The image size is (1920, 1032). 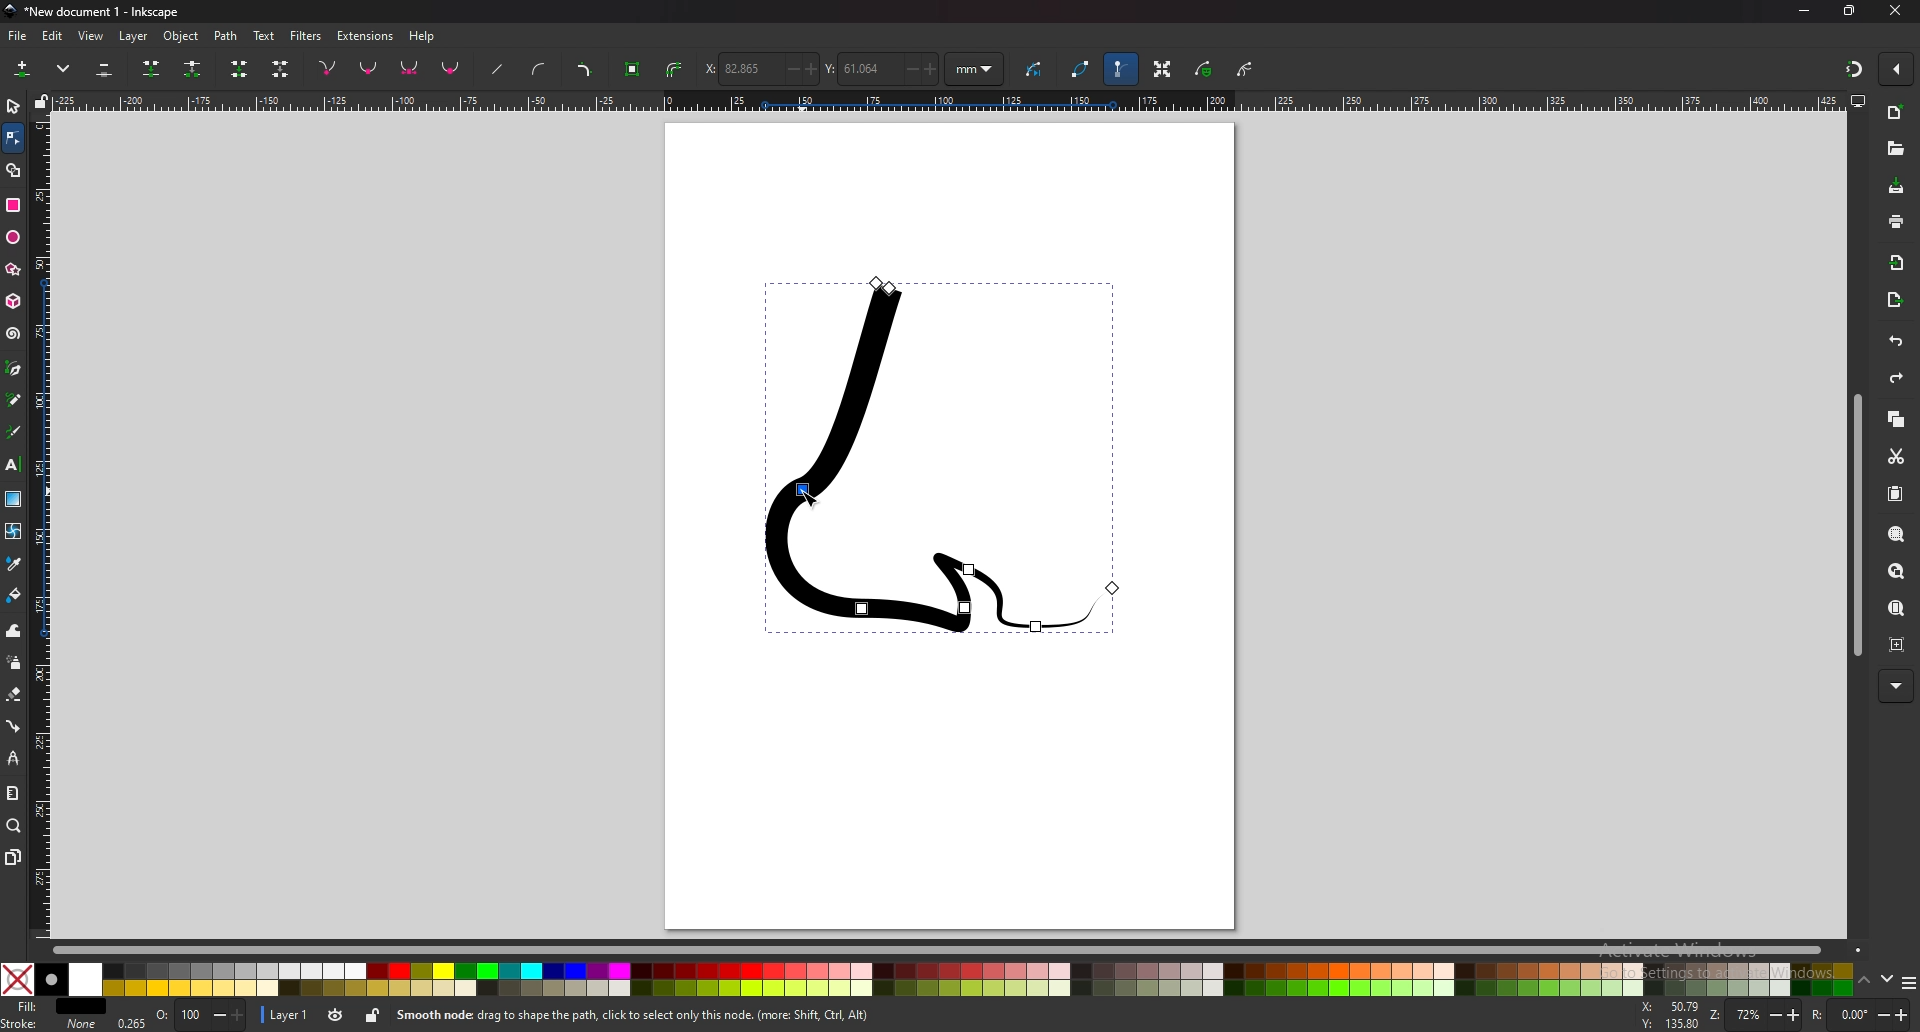 What do you see at coordinates (1120, 69) in the screenshot?
I see `show bezier handle` at bounding box center [1120, 69].